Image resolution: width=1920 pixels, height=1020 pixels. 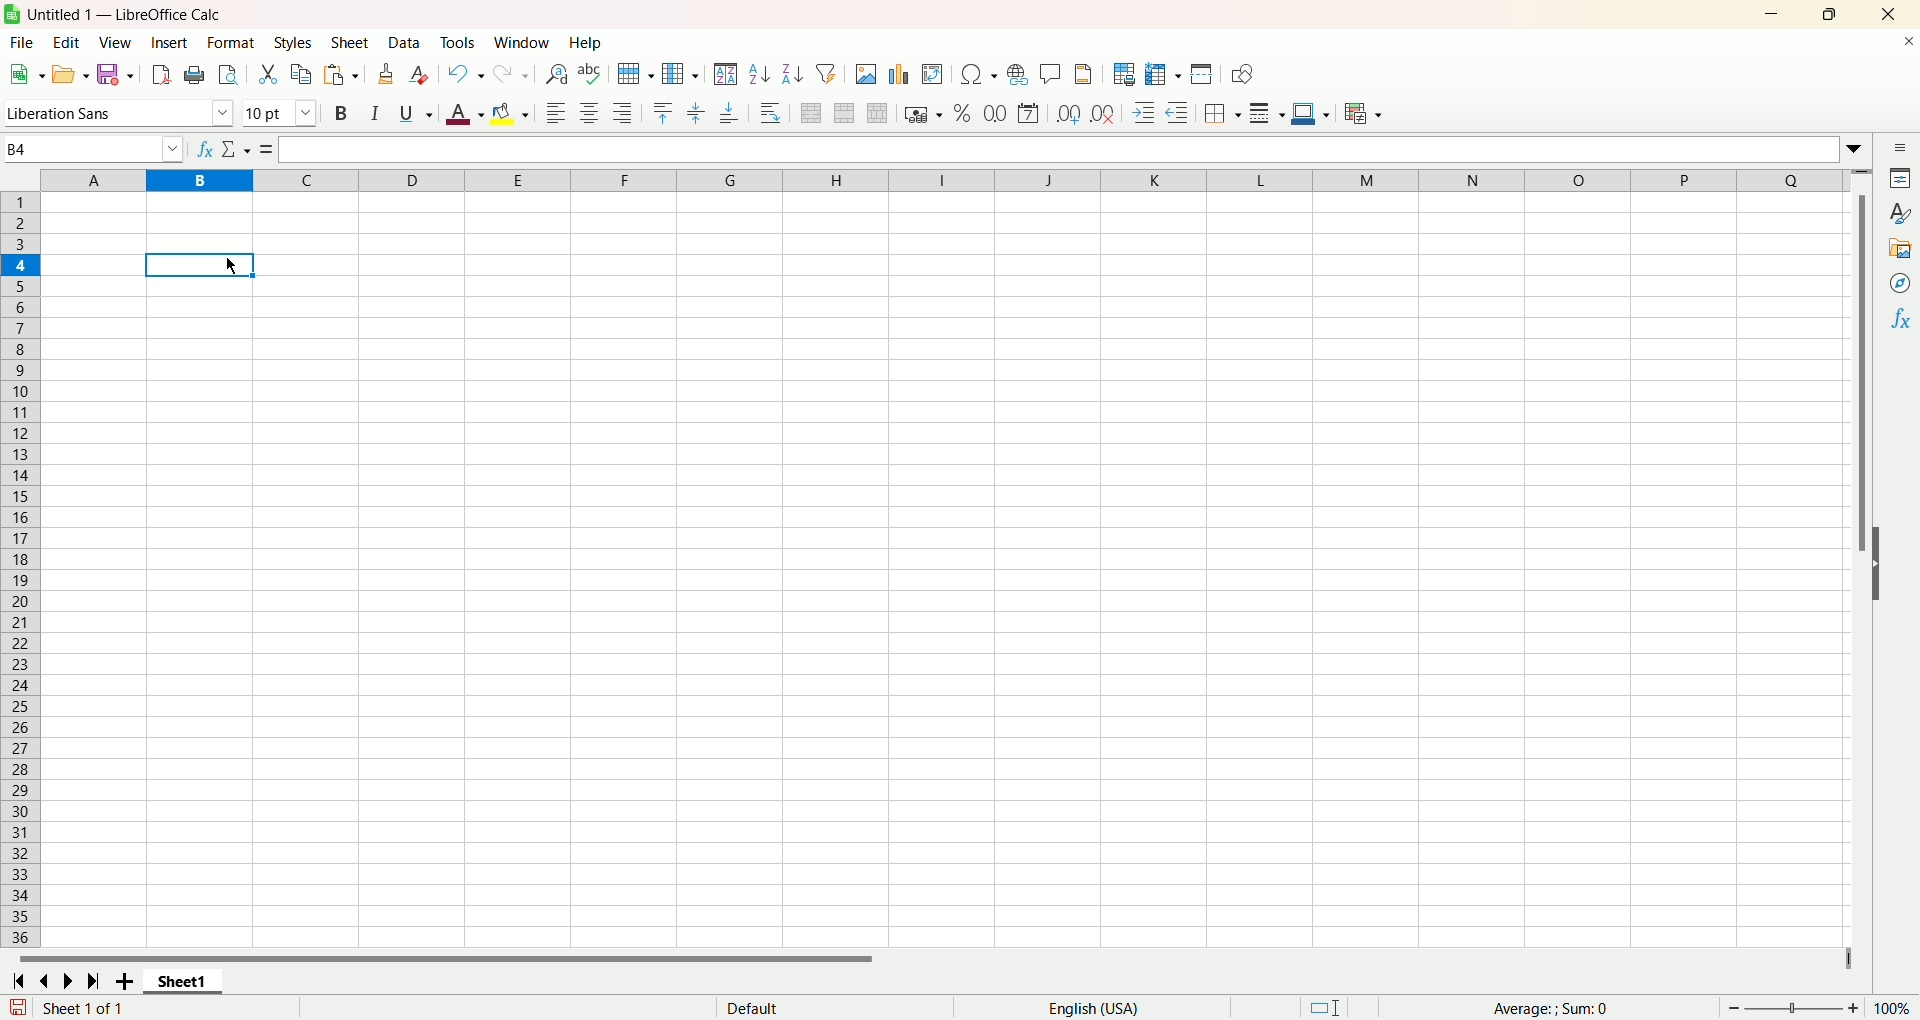 I want to click on format, so click(x=230, y=42).